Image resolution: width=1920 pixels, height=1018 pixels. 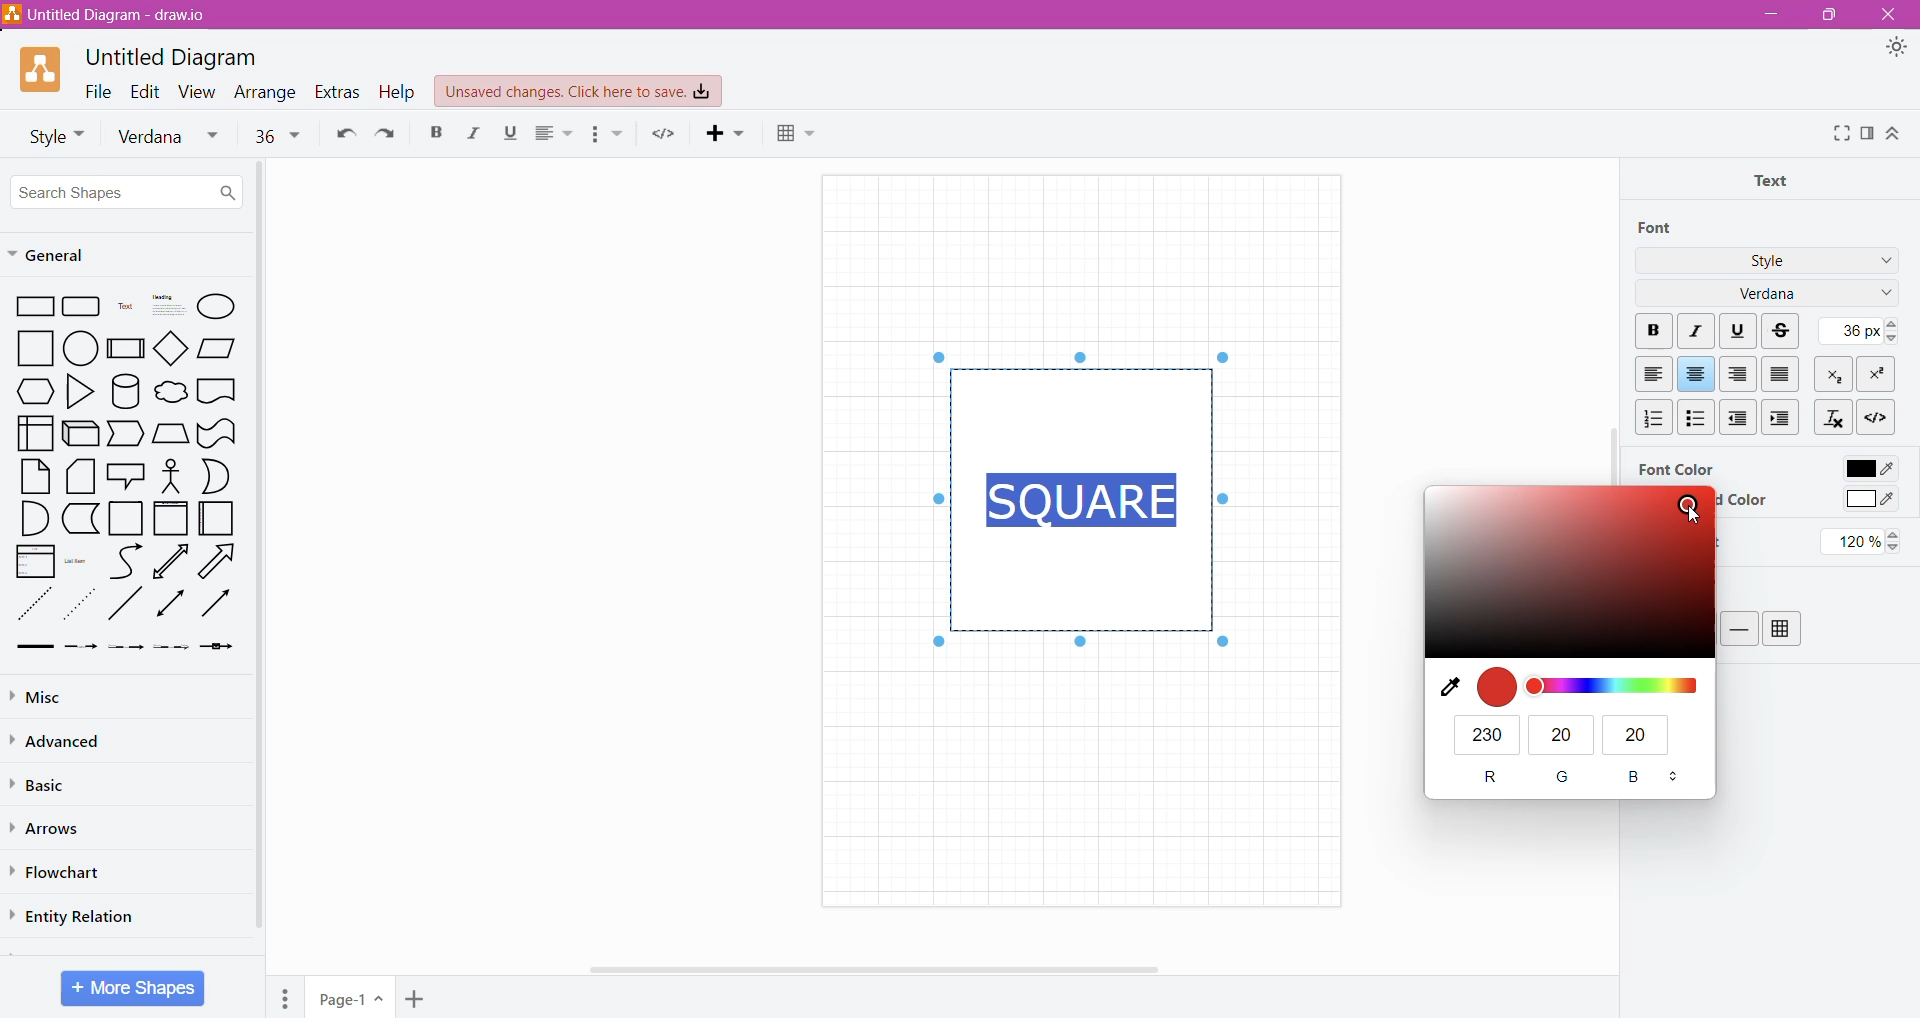 What do you see at coordinates (217, 390) in the screenshot?
I see `document` at bounding box center [217, 390].